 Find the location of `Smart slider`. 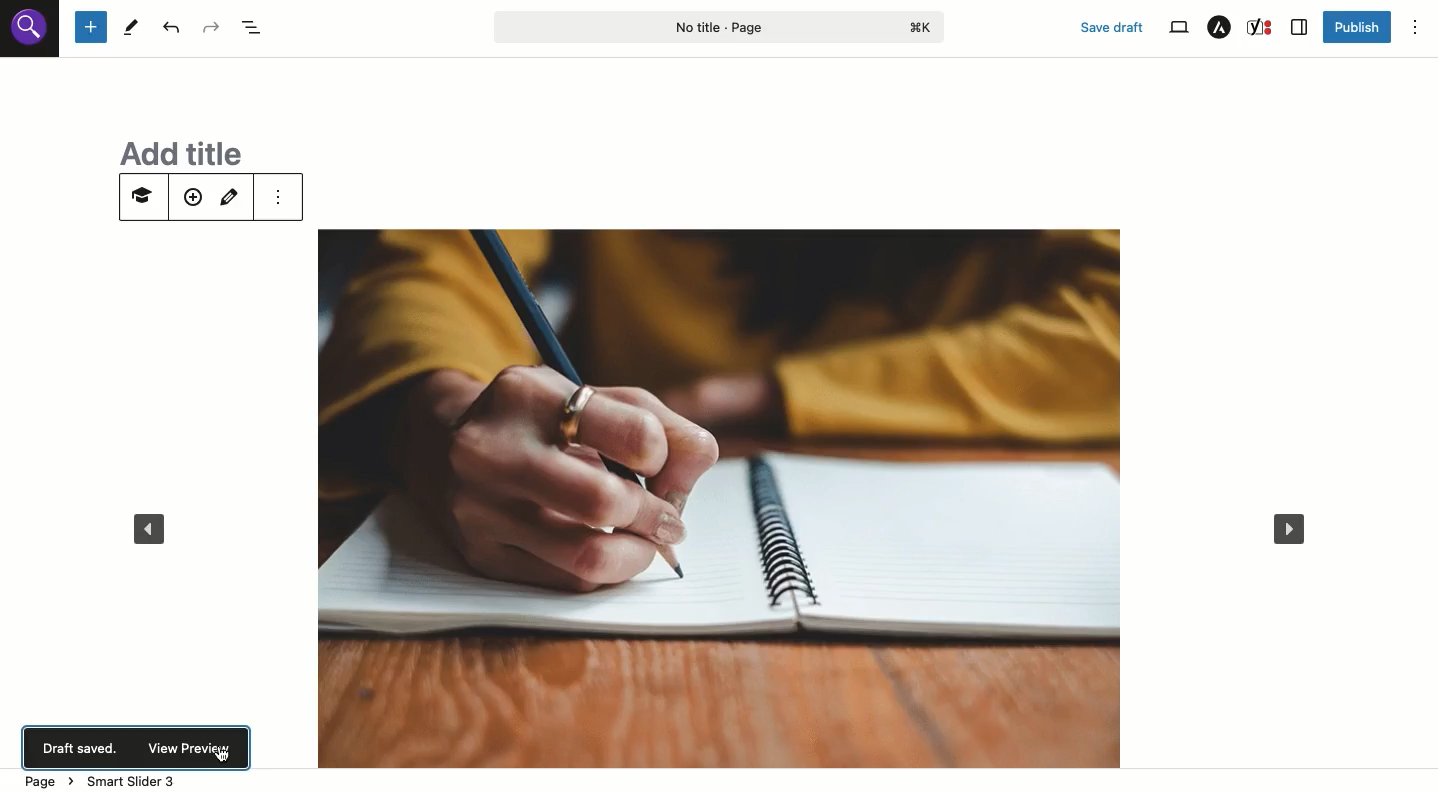

Smart slider is located at coordinates (140, 200).